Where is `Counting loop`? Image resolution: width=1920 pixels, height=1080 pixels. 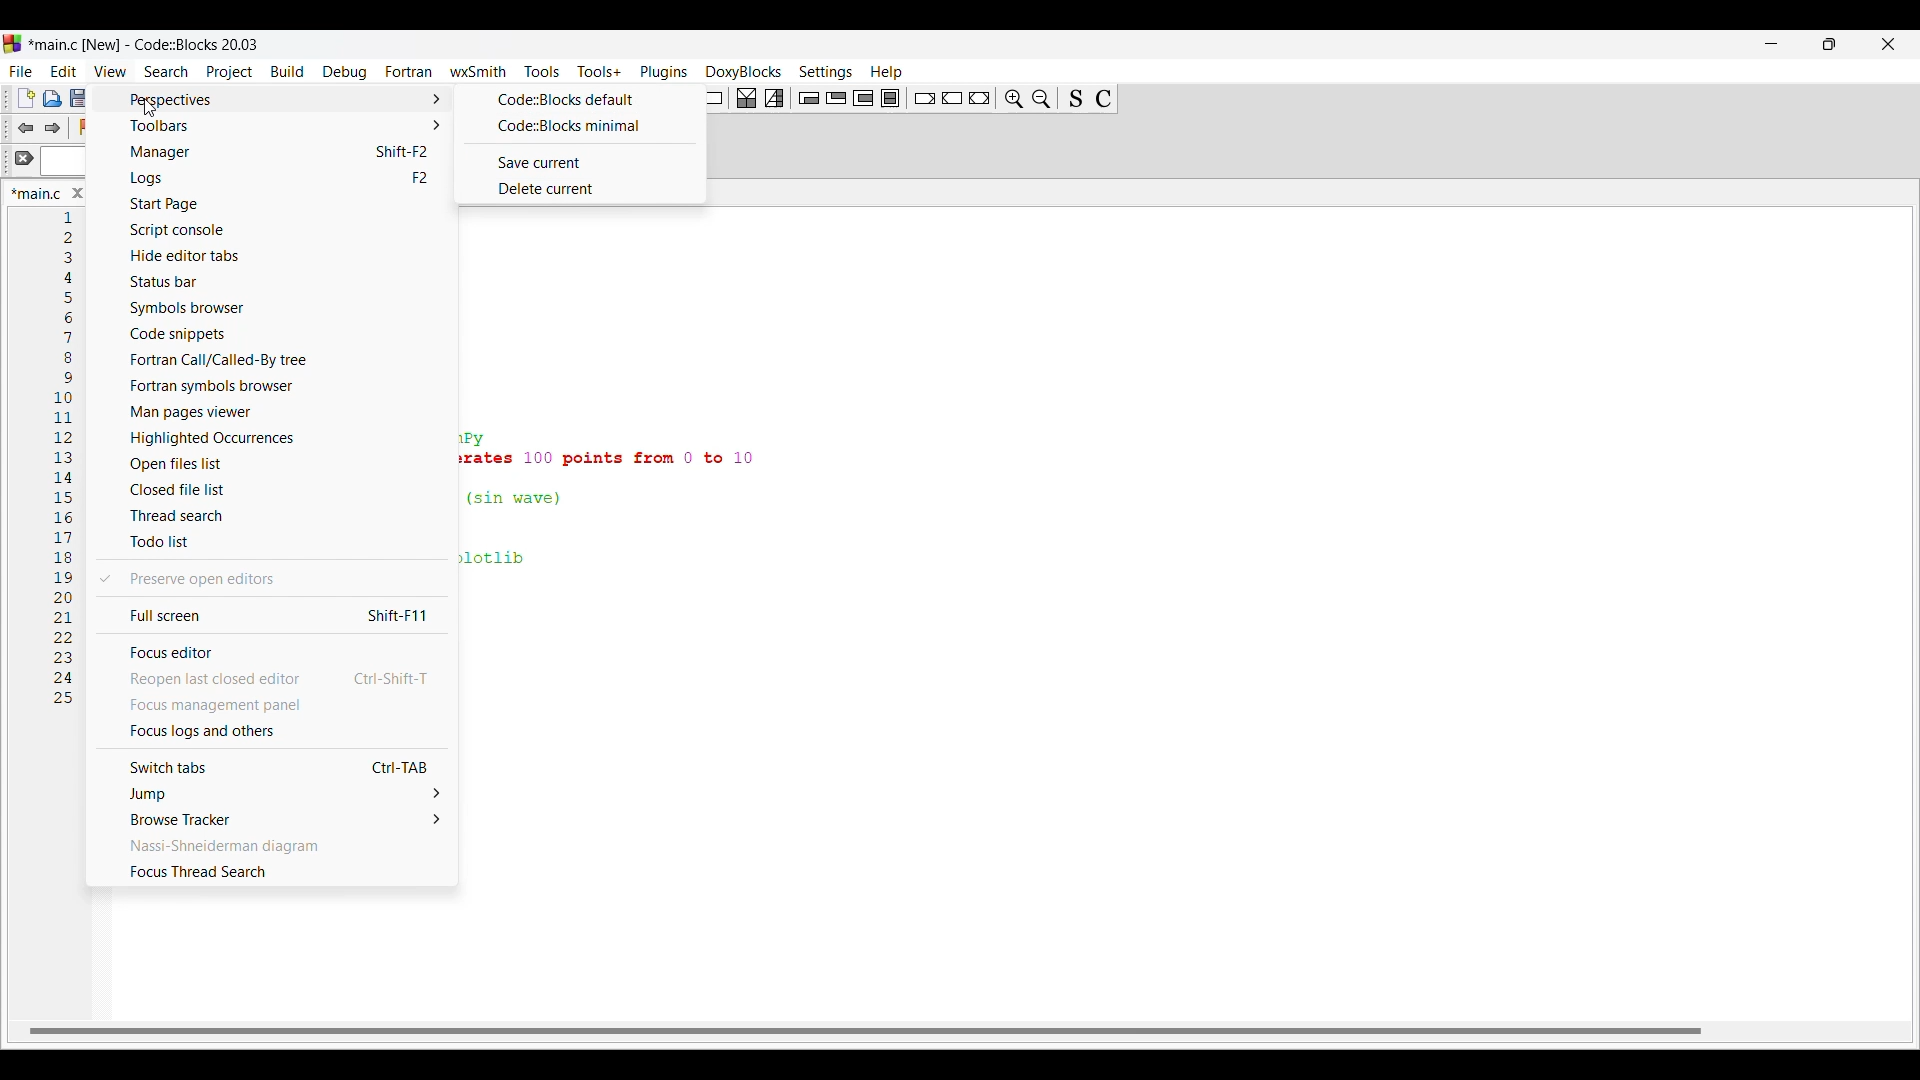
Counting loop is located at coordinates (863, 98).